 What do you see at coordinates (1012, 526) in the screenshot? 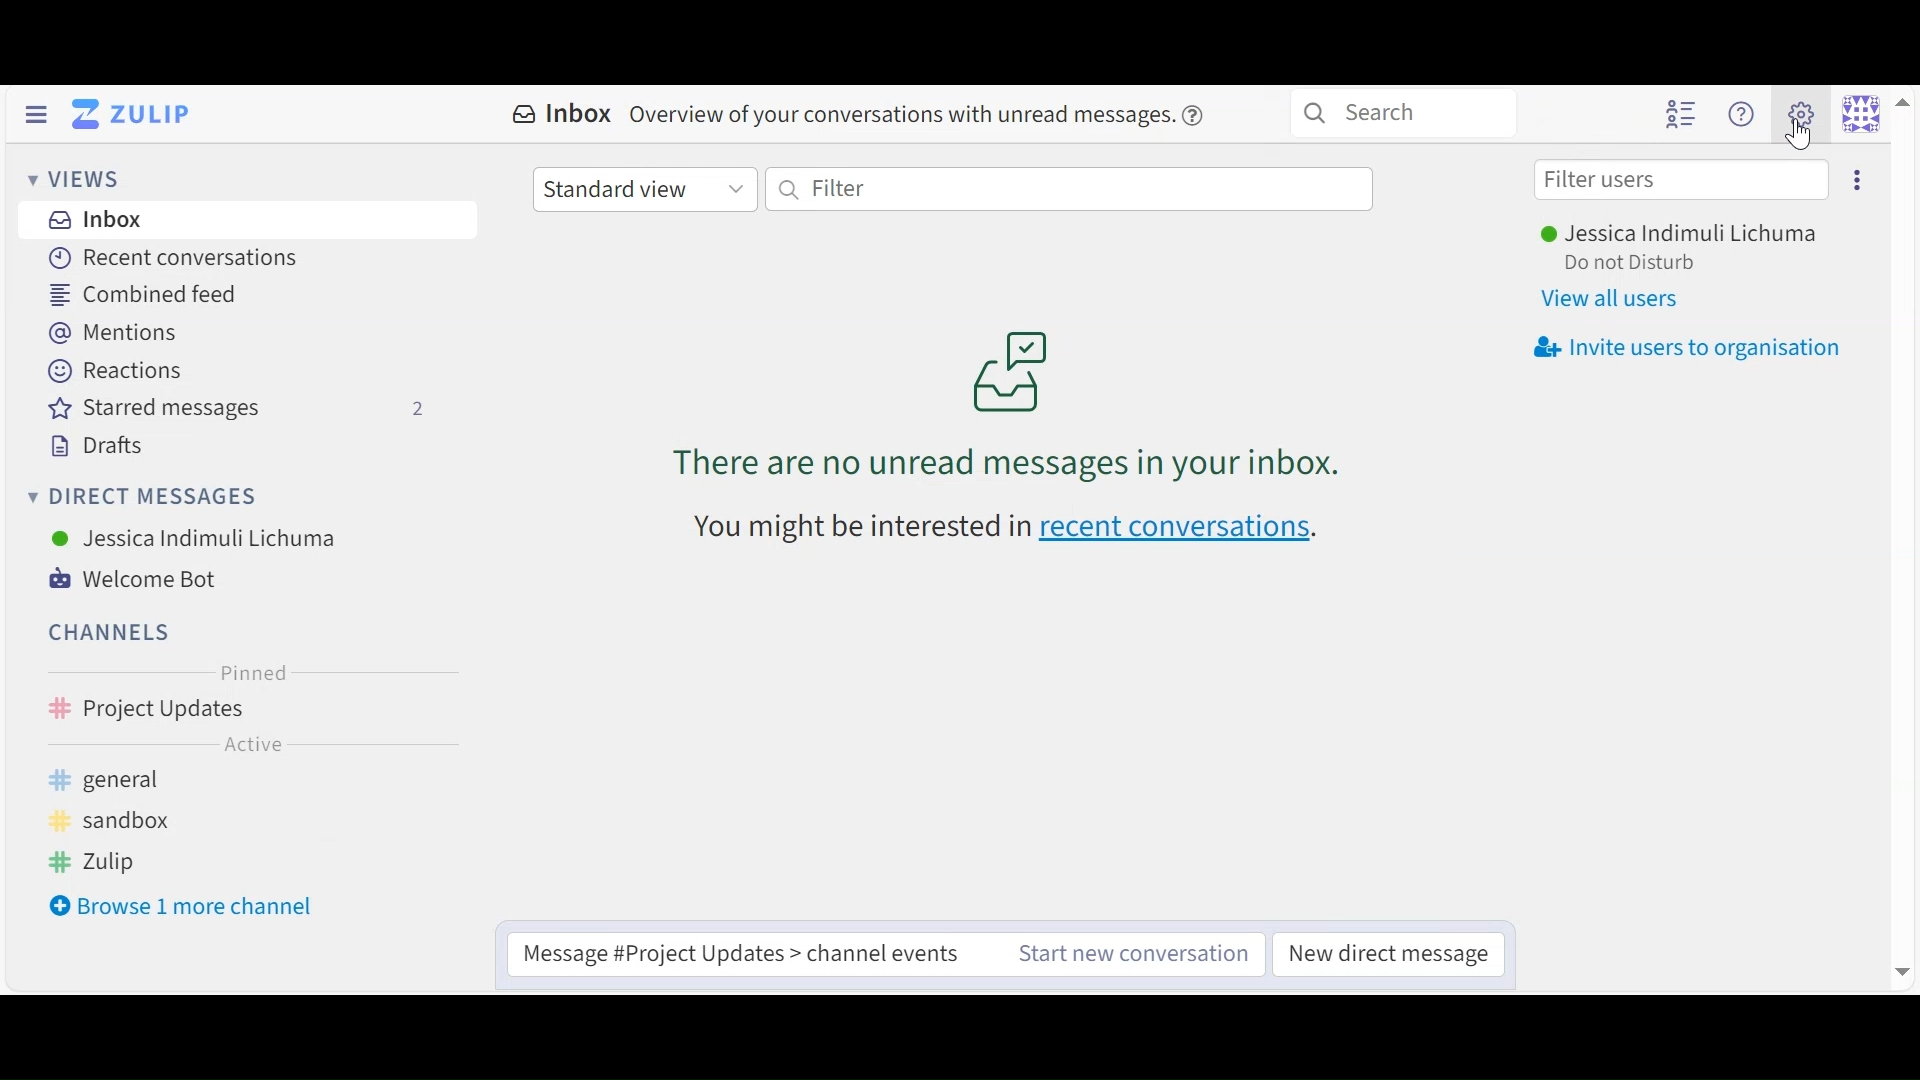
I see `recent conversations` at bounding box center [1012, 526].